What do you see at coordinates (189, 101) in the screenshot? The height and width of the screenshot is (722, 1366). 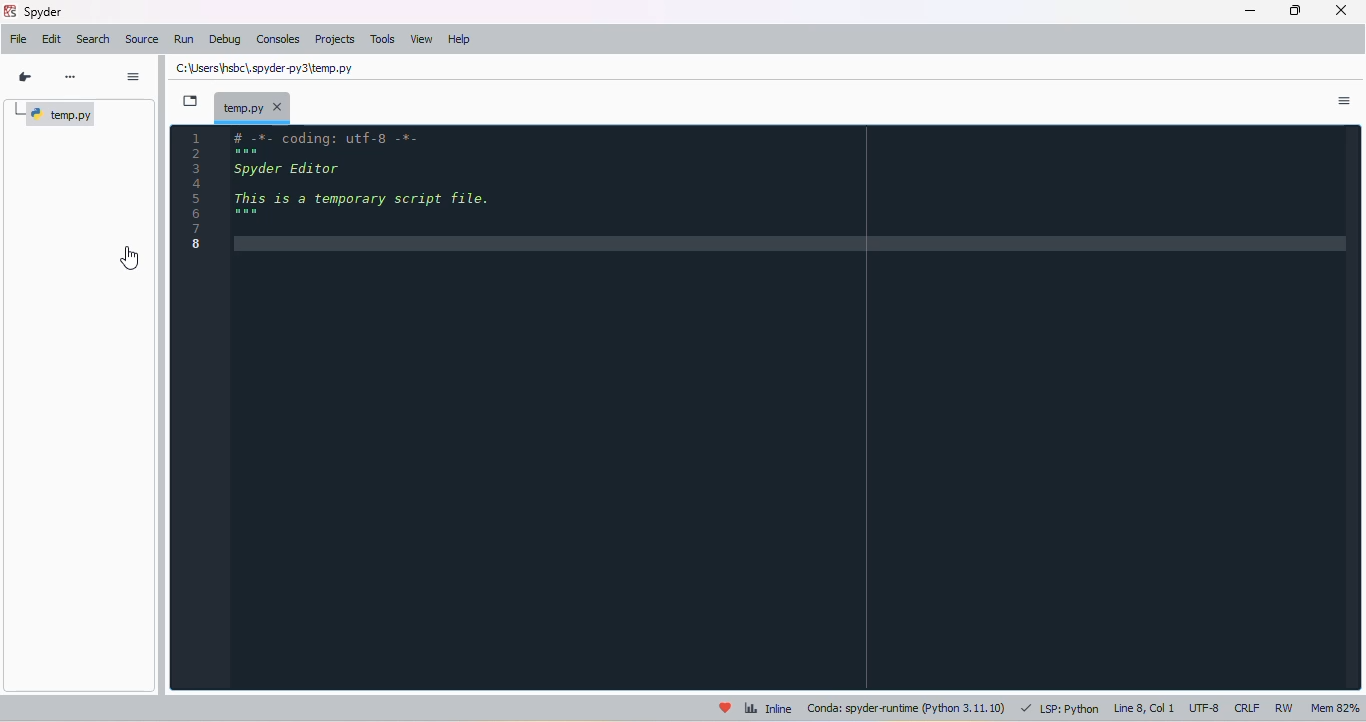 I see `browse tabs` at bounding box center [189, 101].